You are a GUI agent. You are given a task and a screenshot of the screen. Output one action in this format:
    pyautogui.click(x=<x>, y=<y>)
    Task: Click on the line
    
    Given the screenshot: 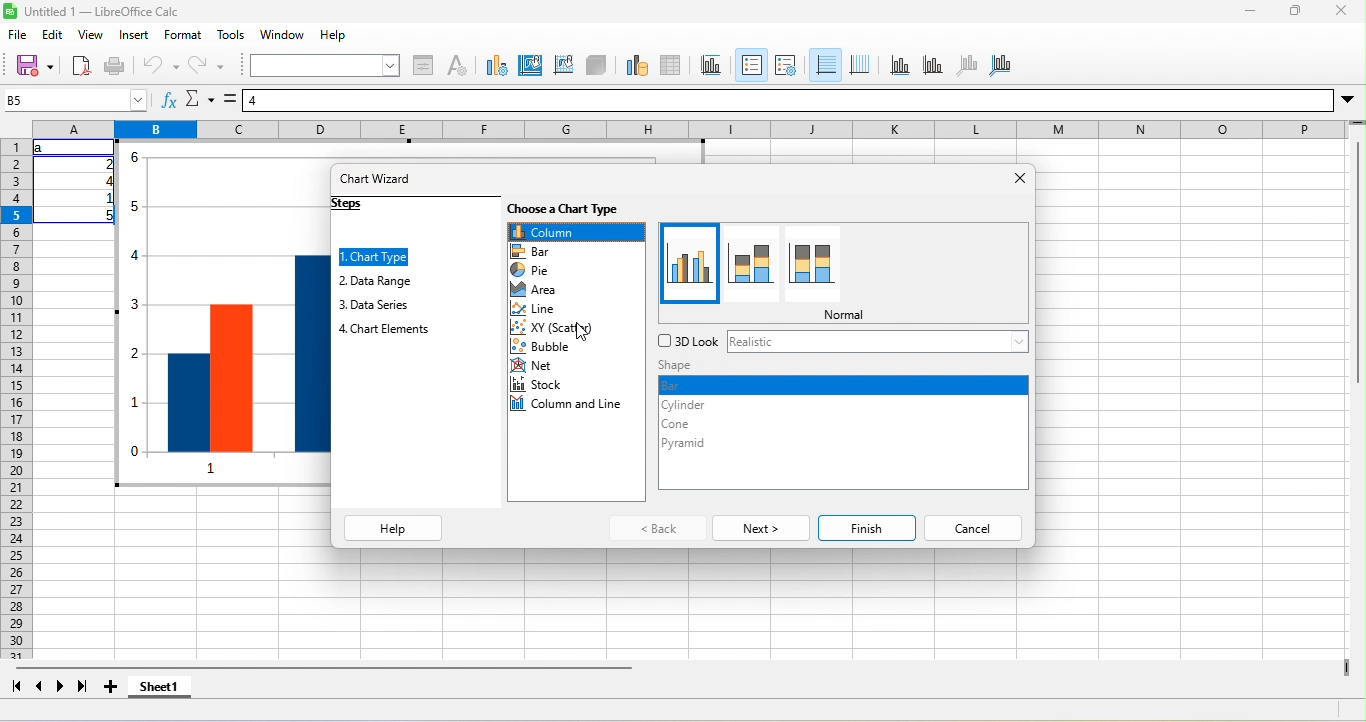 What is the action you would take?
    pyautogui.click(x=576, y=308)
    